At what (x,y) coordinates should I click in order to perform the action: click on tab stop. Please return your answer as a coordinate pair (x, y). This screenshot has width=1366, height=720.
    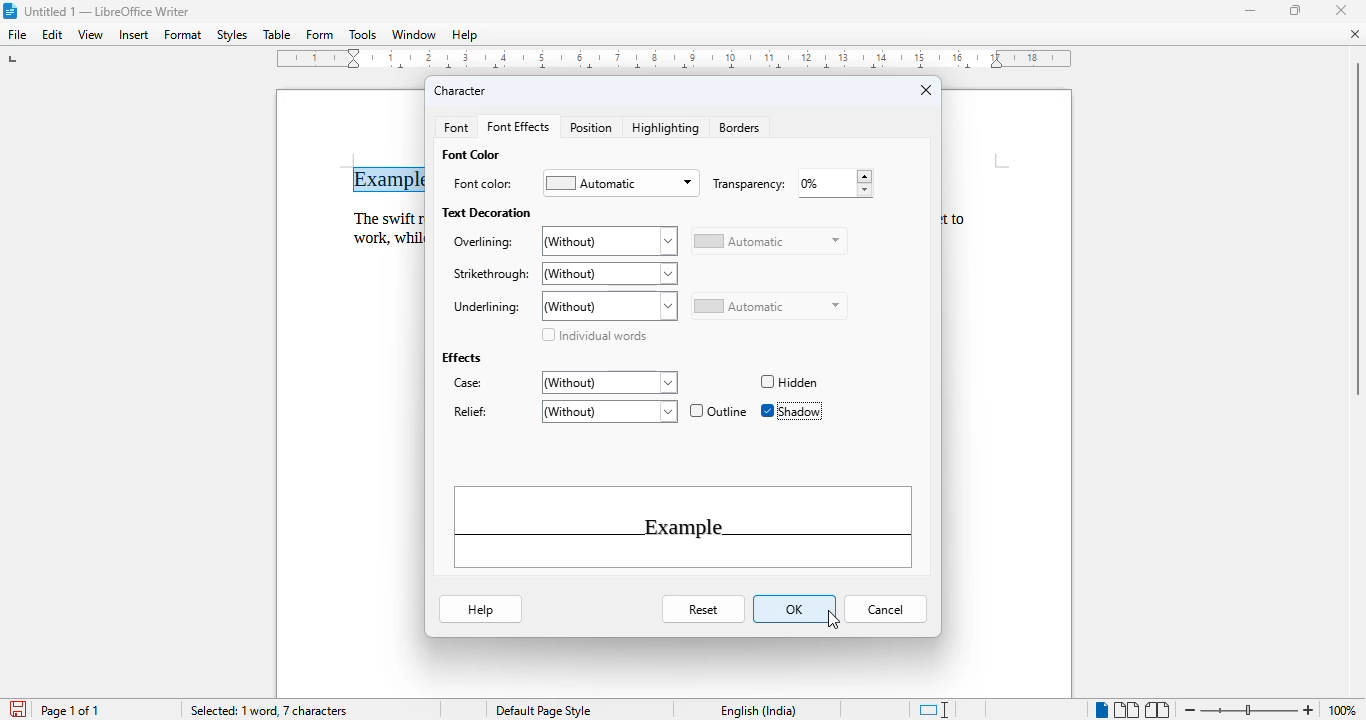
    Looking at the image, I should click on (13, 61).